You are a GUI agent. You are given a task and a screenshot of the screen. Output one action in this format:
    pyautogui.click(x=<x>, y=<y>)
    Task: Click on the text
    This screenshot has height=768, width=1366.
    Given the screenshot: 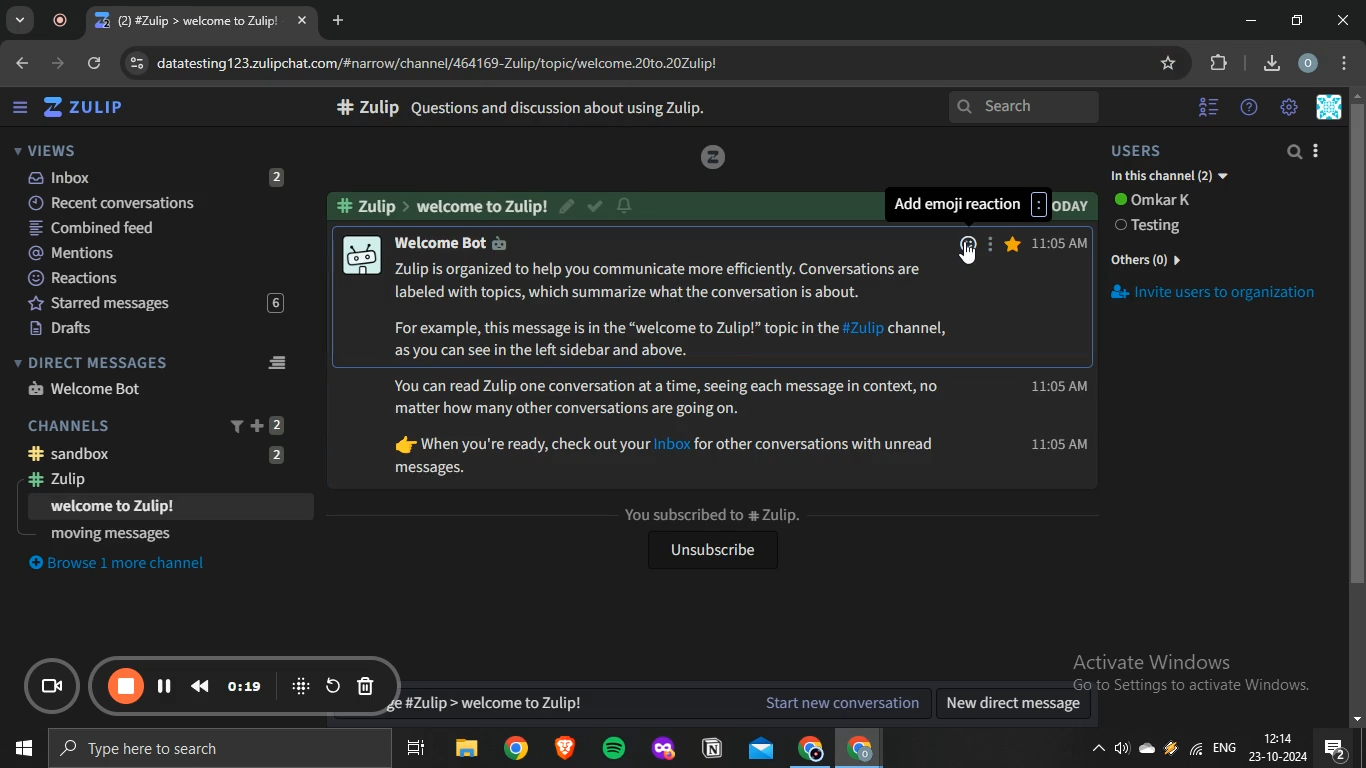 What is the action you would take?
    pyautogui.click(x=444, y=205)
    